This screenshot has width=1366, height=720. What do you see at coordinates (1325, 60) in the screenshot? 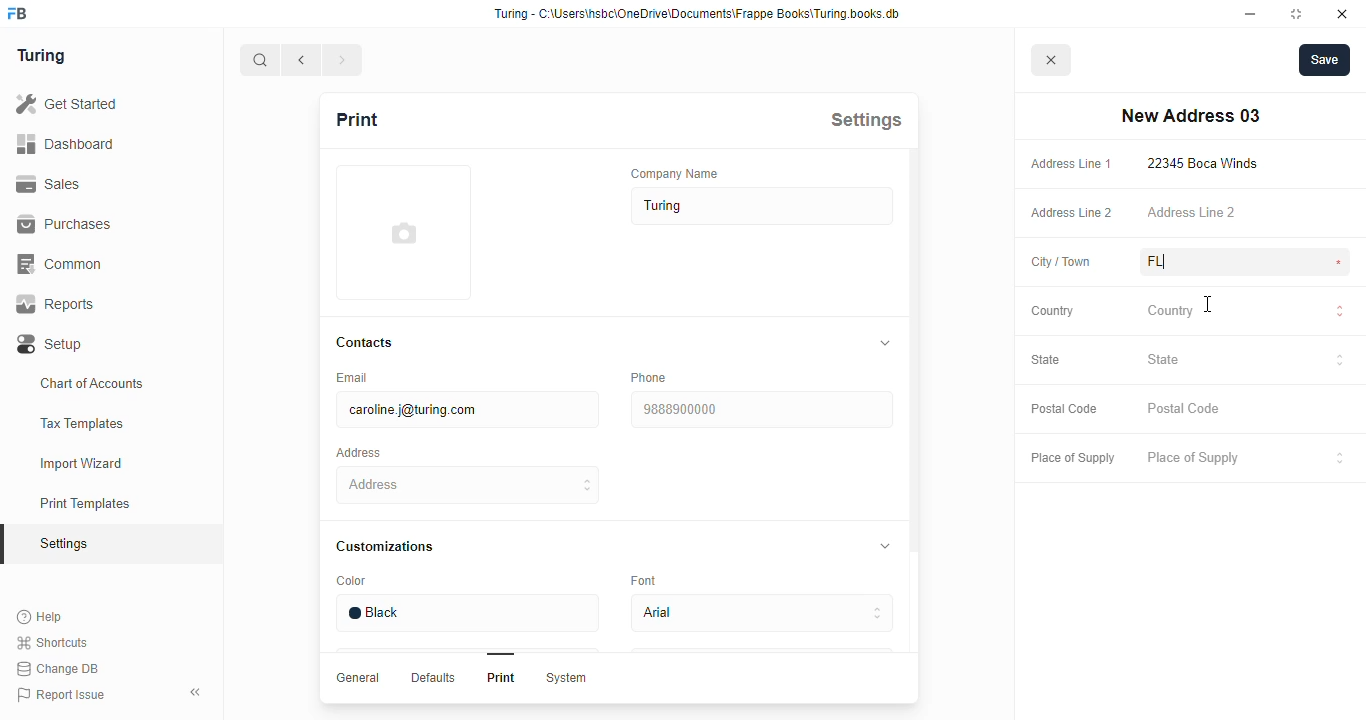
I see `save` at bounding box center [1325, 60].